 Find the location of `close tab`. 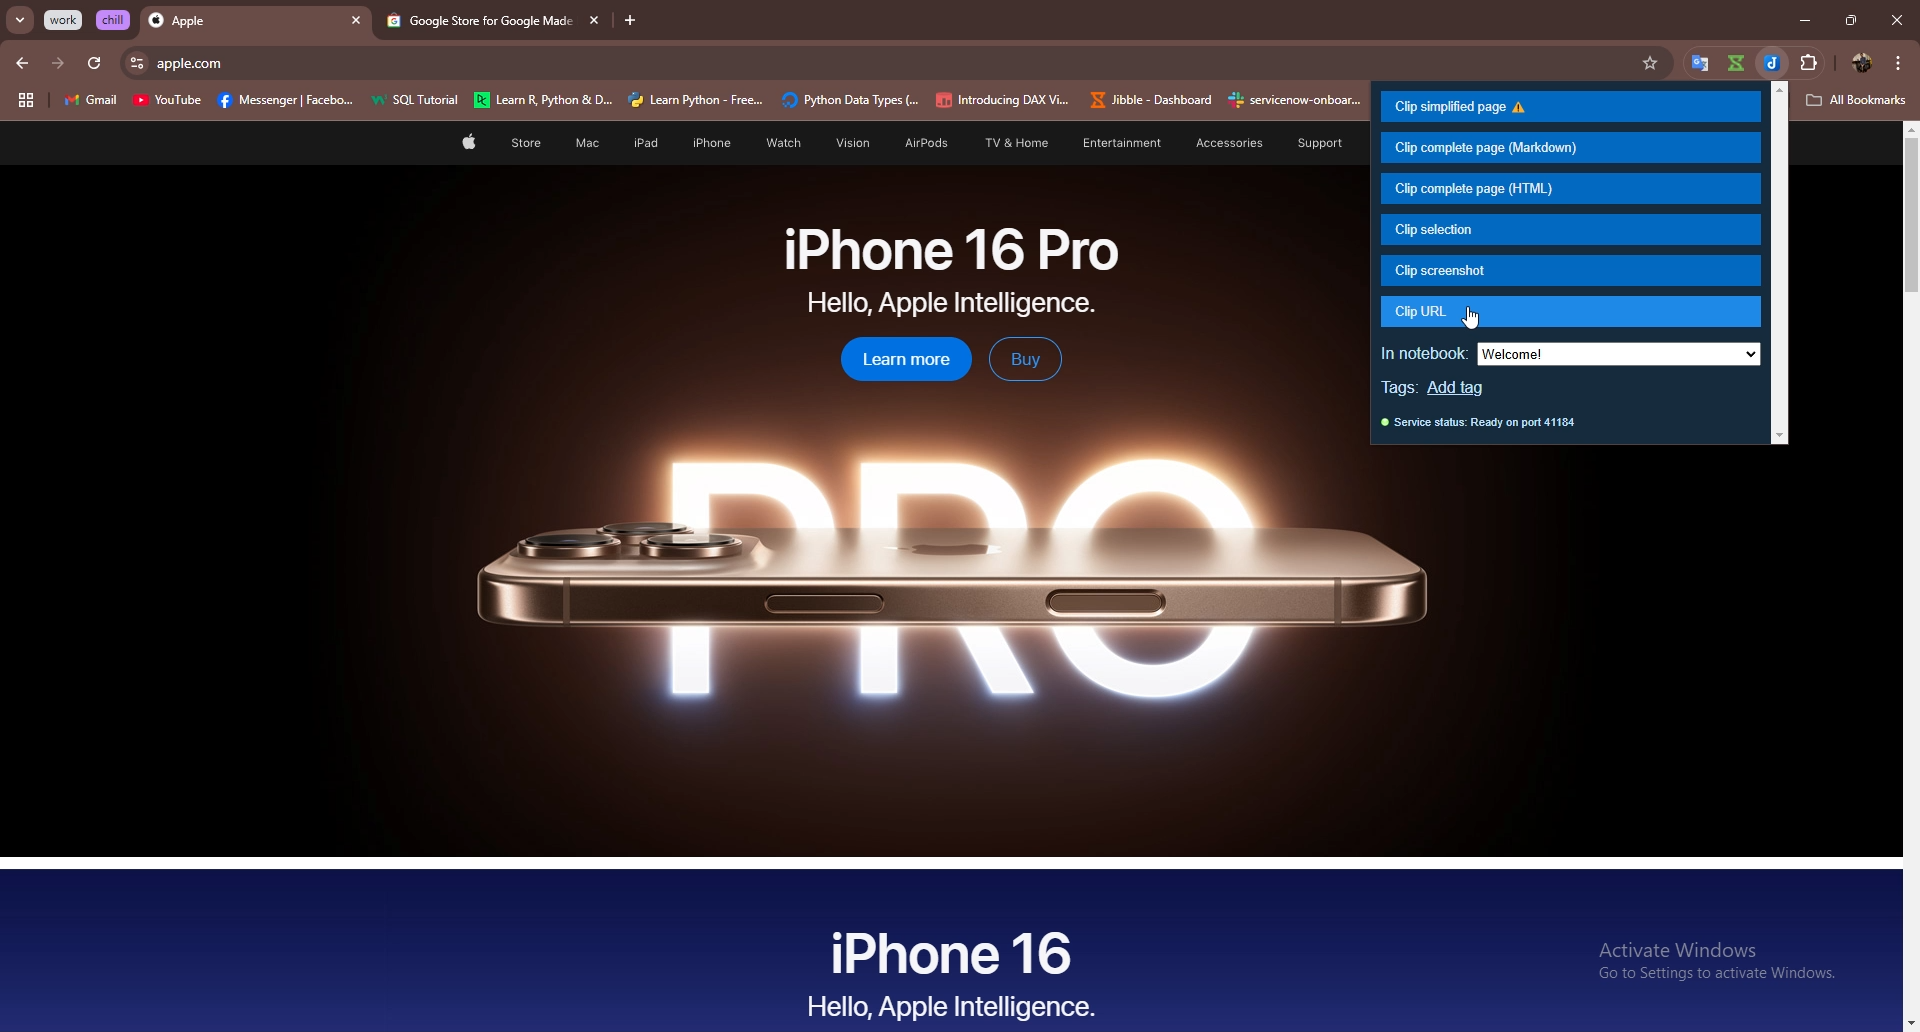

close tab is located at coordinates (356, 22).